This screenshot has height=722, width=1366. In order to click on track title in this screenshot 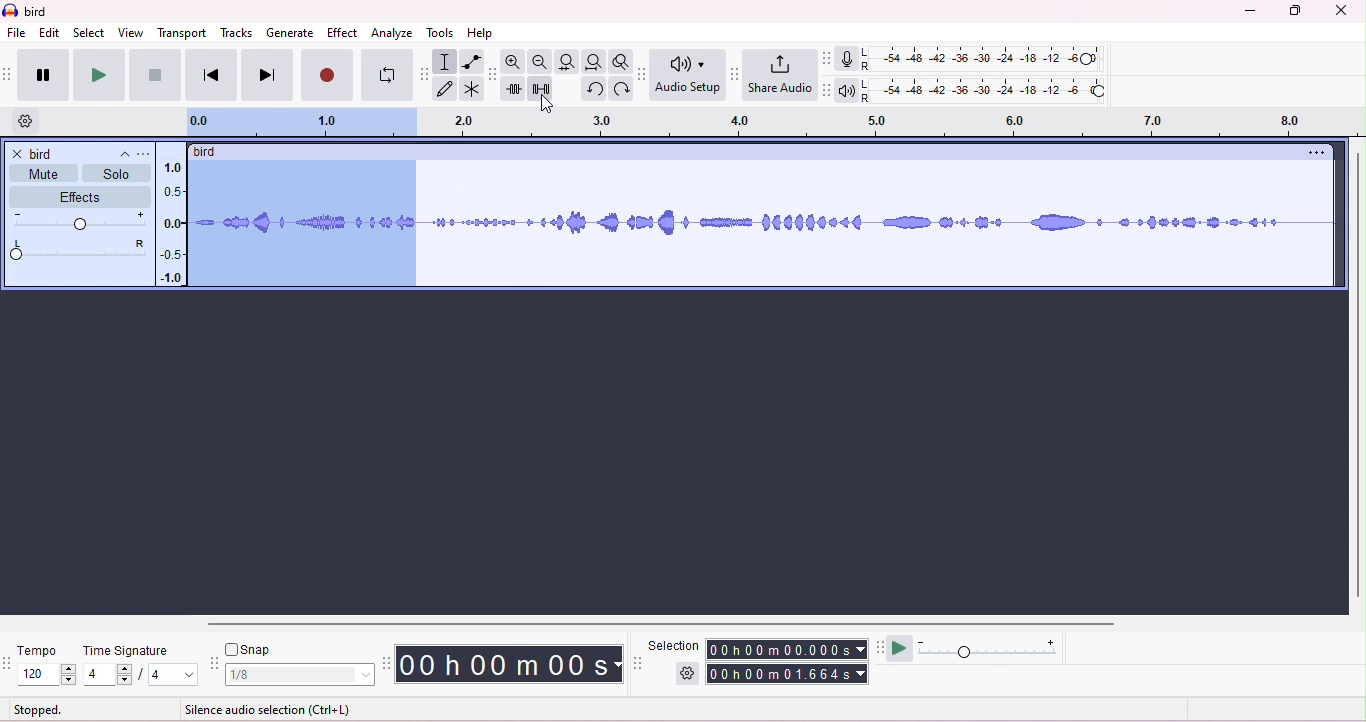, I will do `click(81, 153)`.